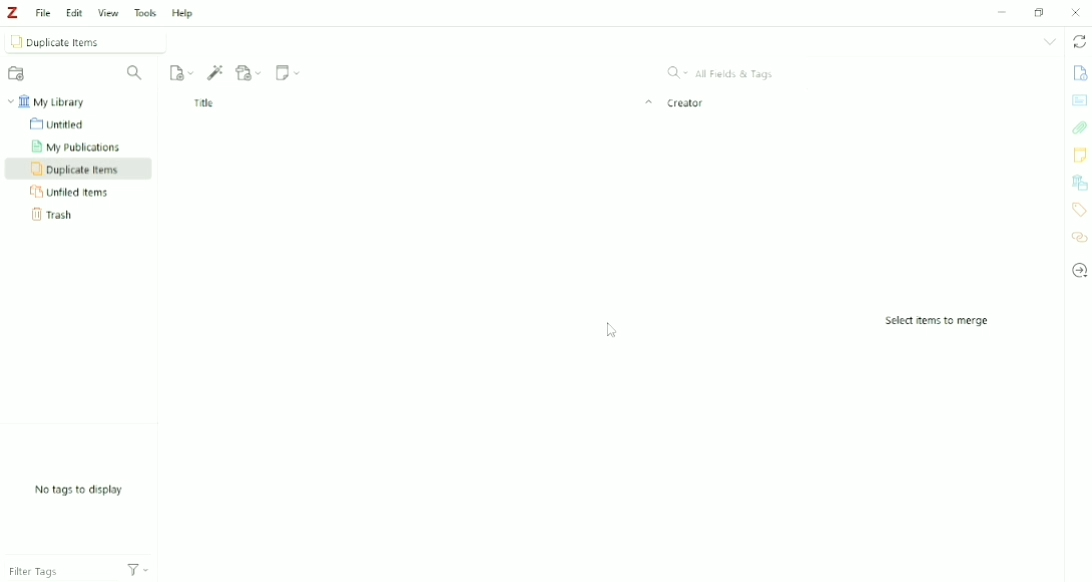  Describe the element at coordinates (938, 322) in the screenshot. I see `Select items to merge` at that location.